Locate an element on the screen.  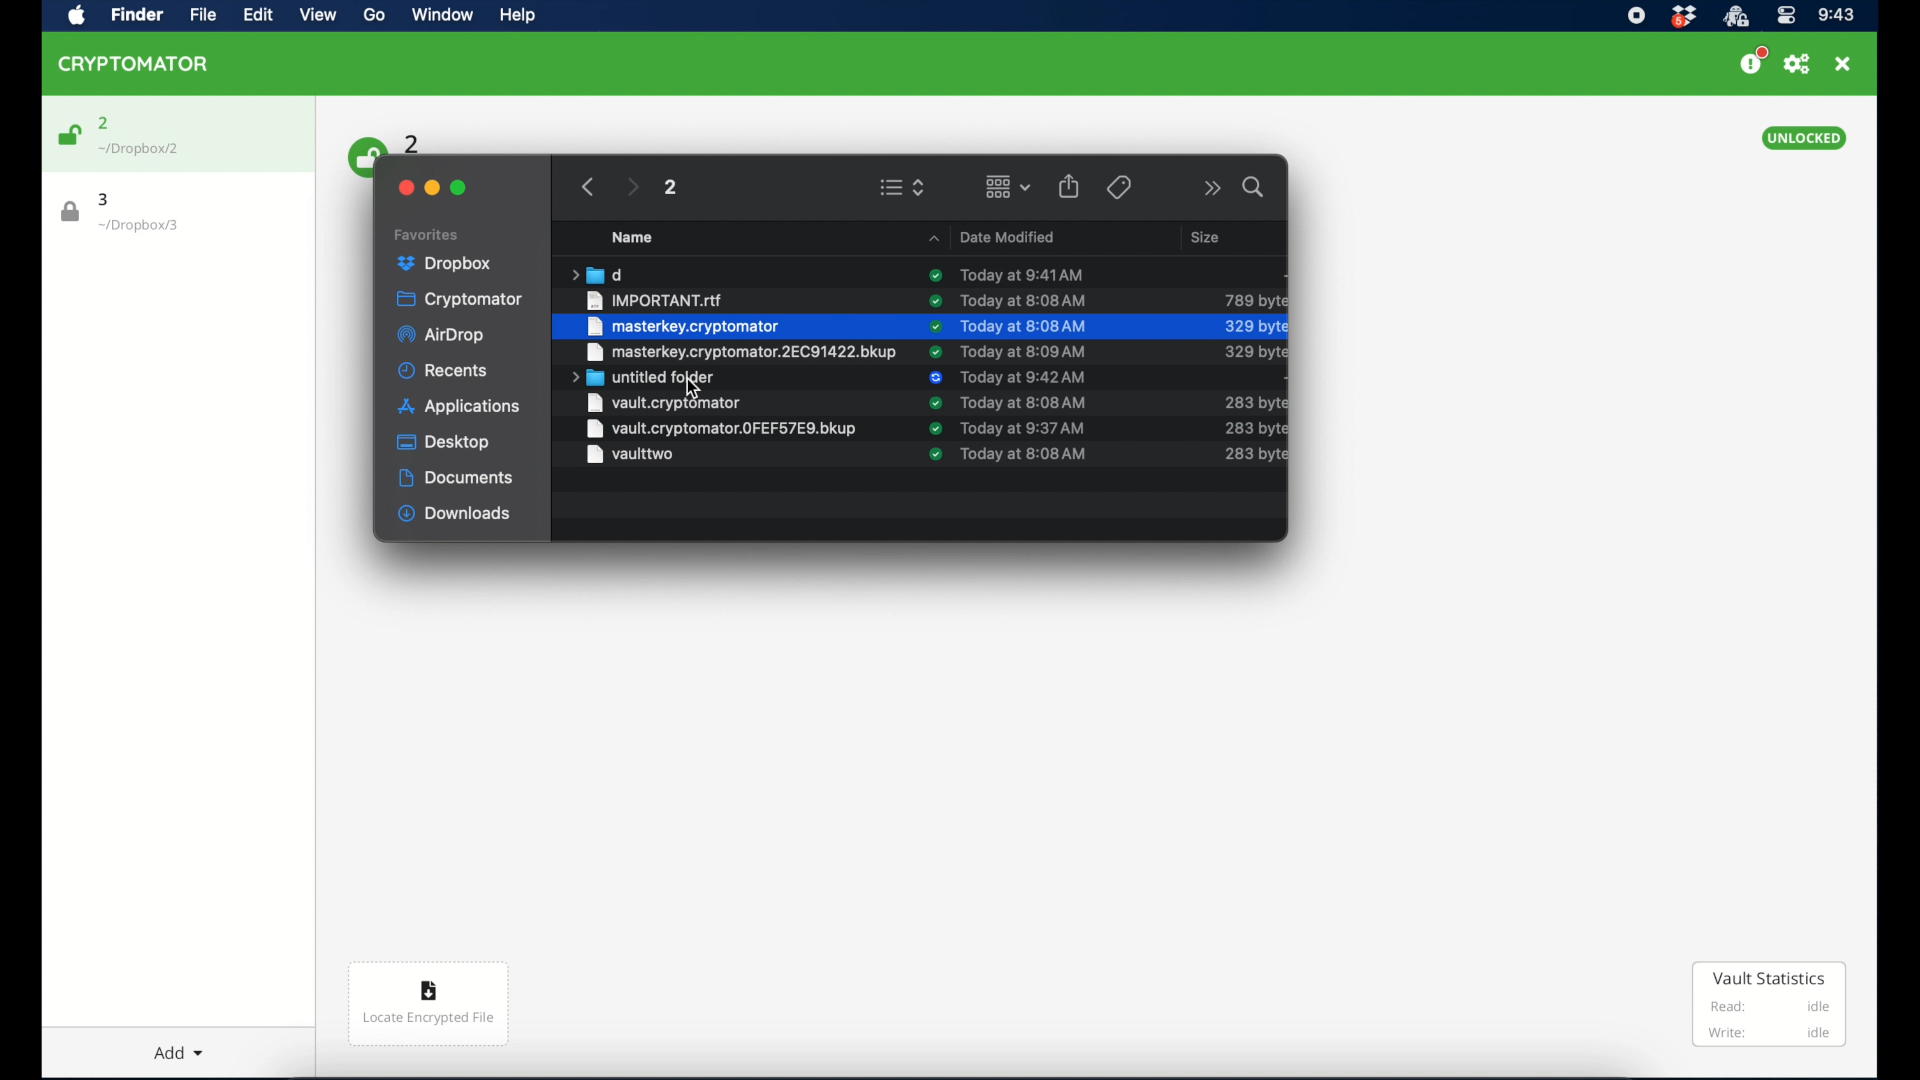
2 is located at coordinates (413, 142).